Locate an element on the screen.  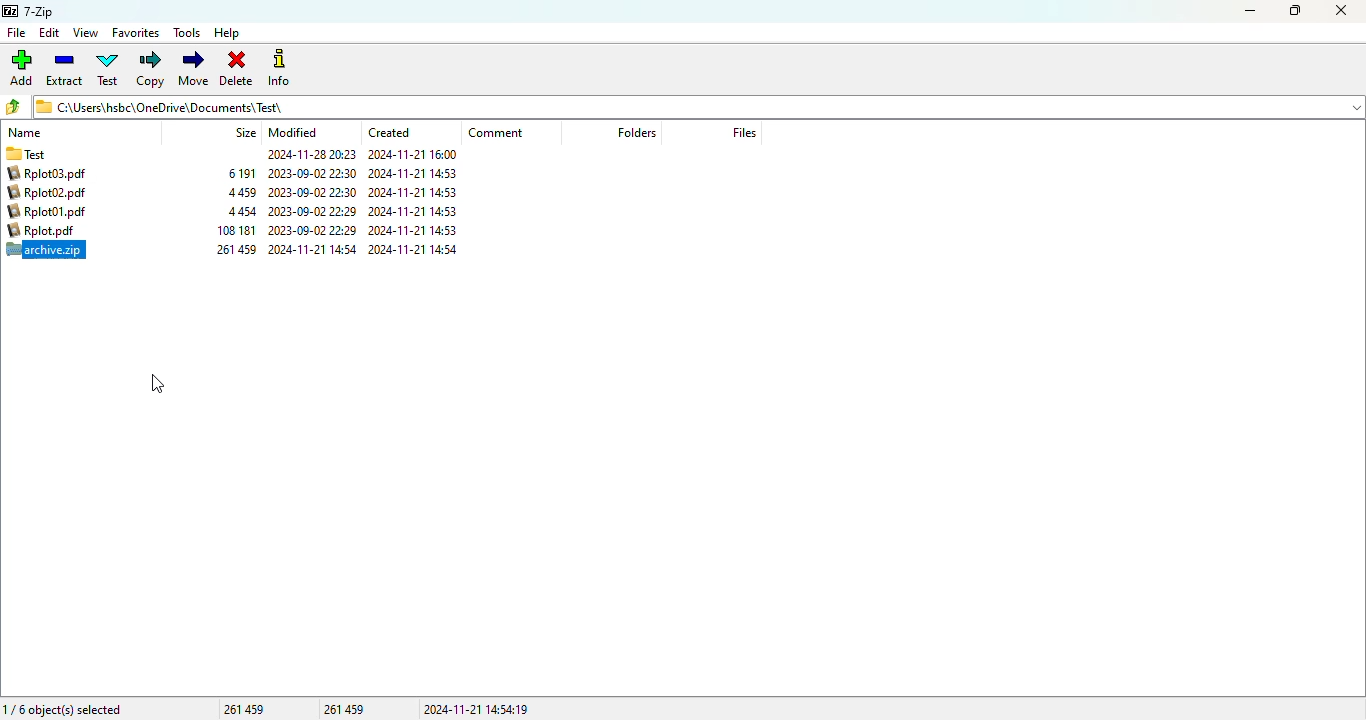
2024-11-21 14:53 is located at coordinates (415, 229).